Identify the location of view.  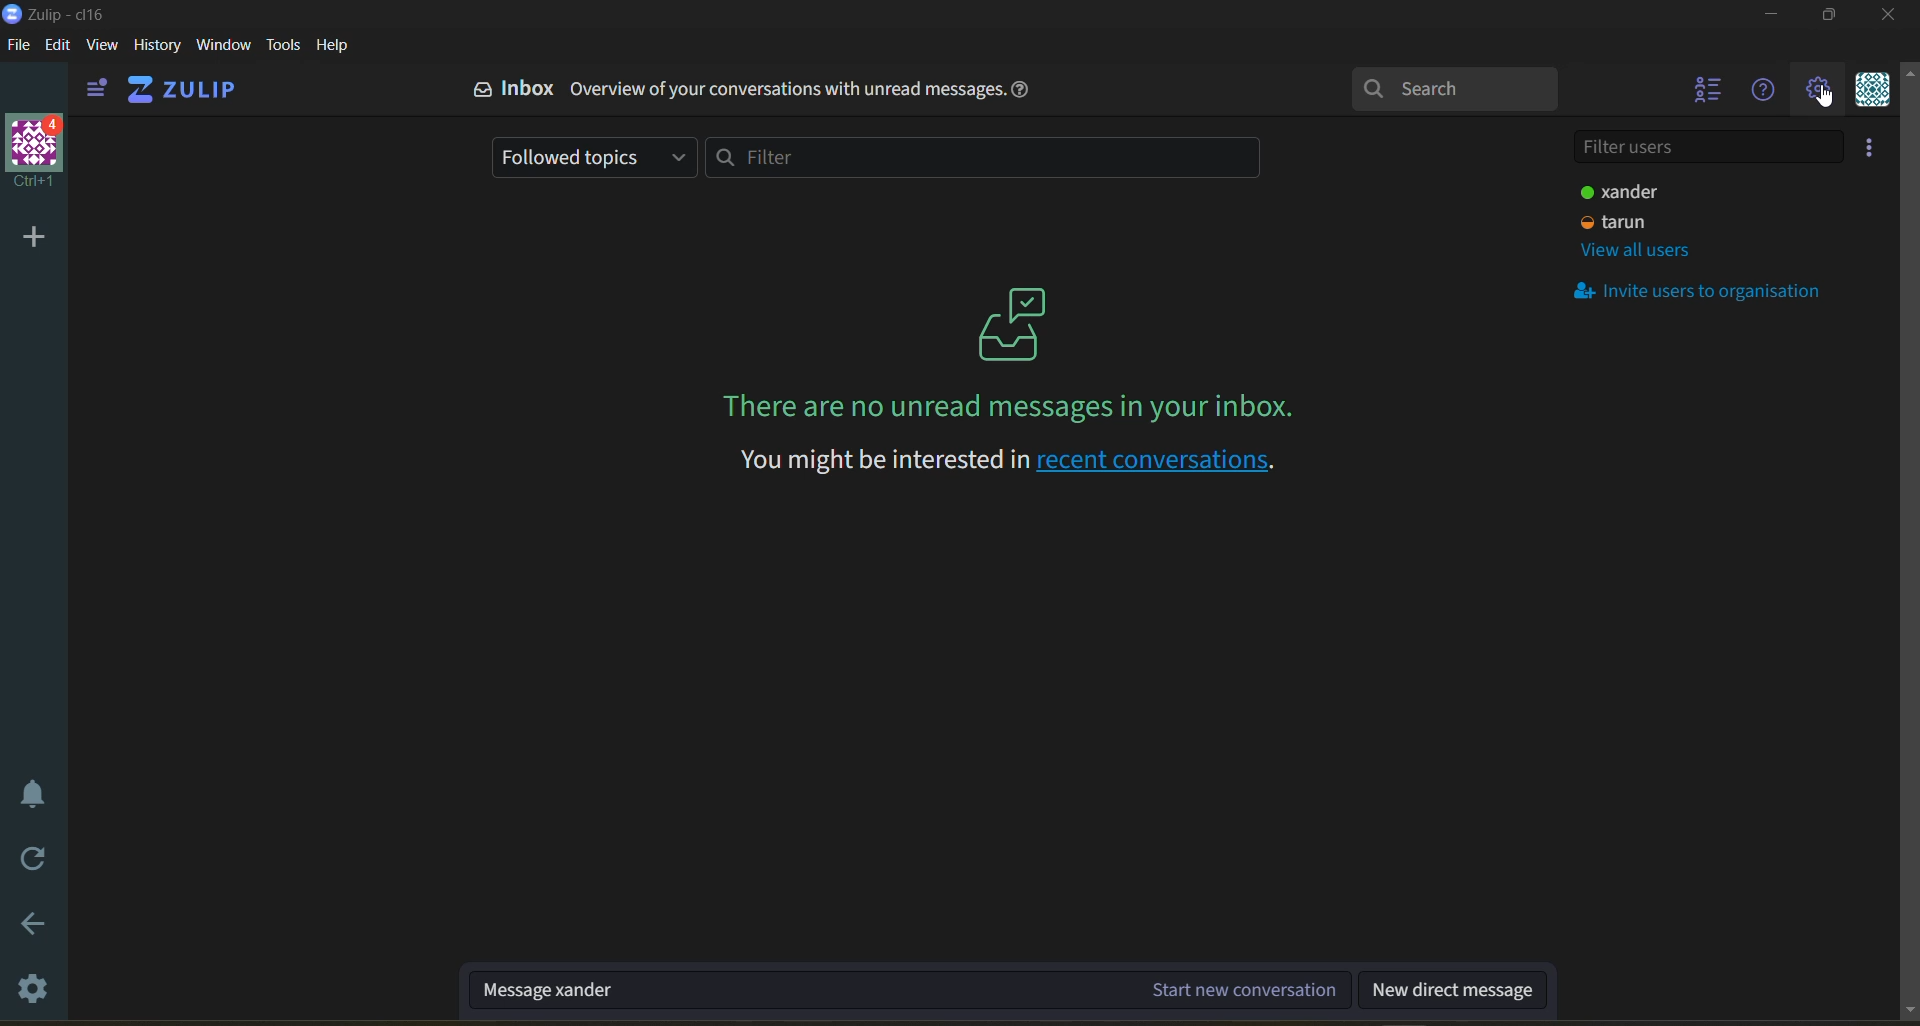
(106, 47).